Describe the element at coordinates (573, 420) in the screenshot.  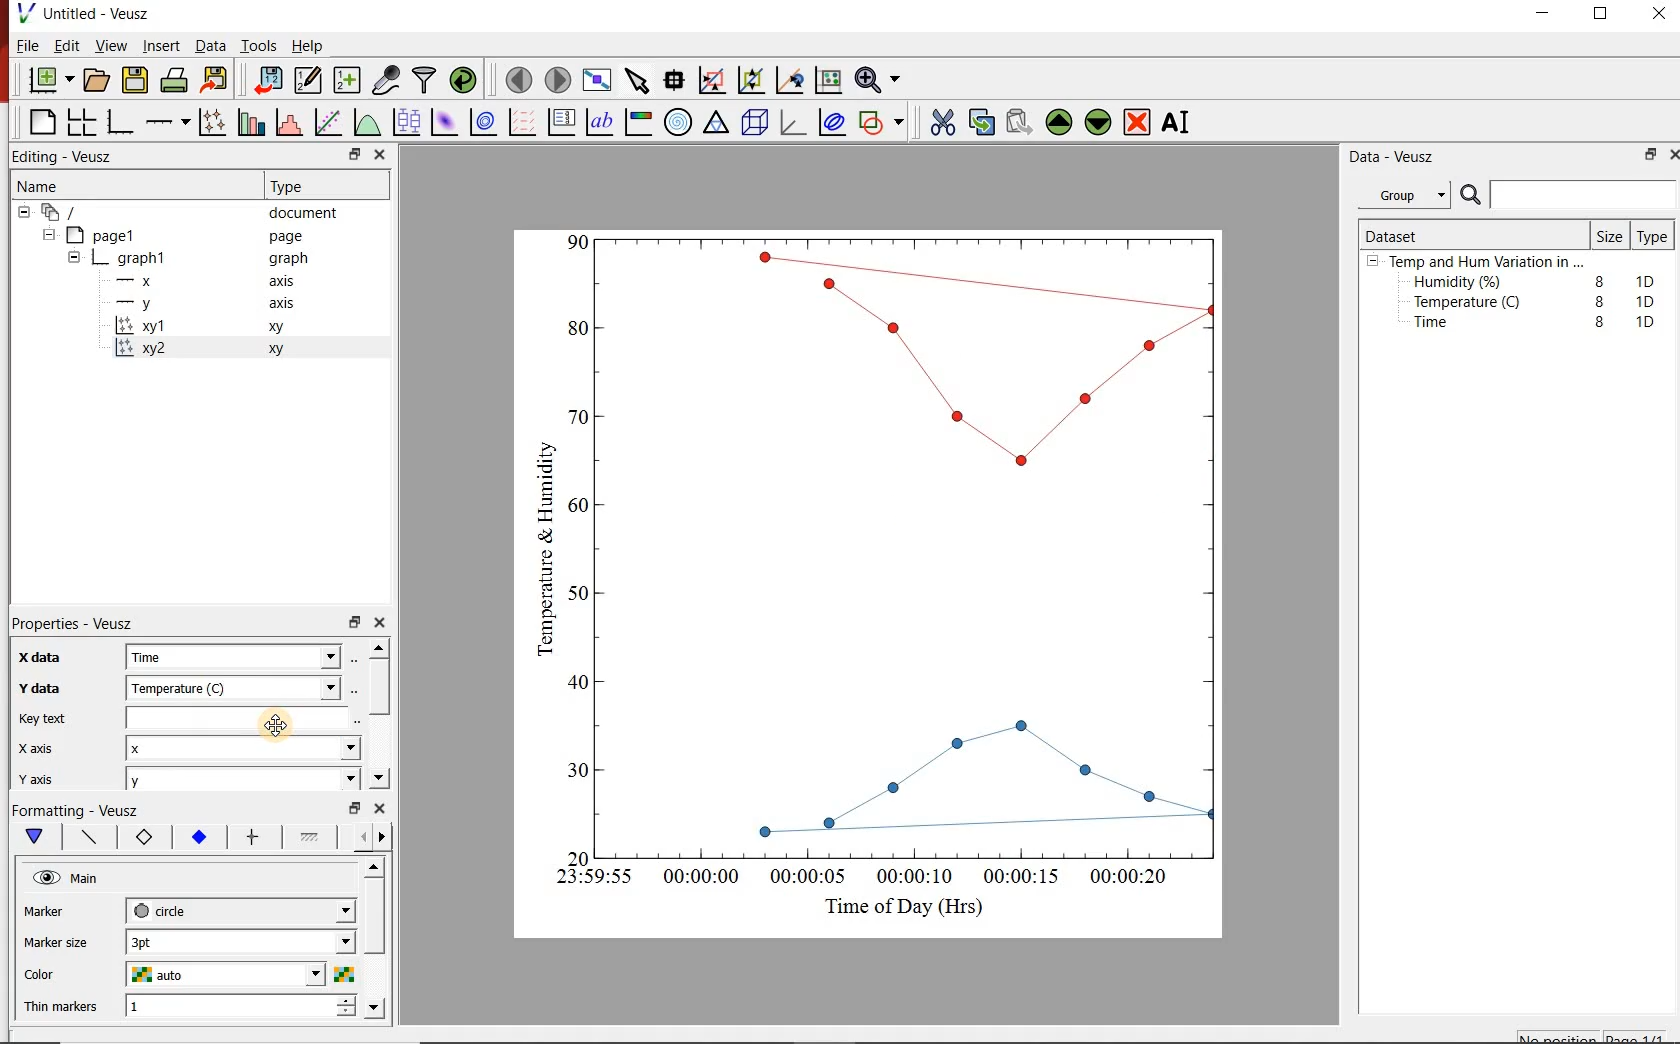
I see `70` at that location.